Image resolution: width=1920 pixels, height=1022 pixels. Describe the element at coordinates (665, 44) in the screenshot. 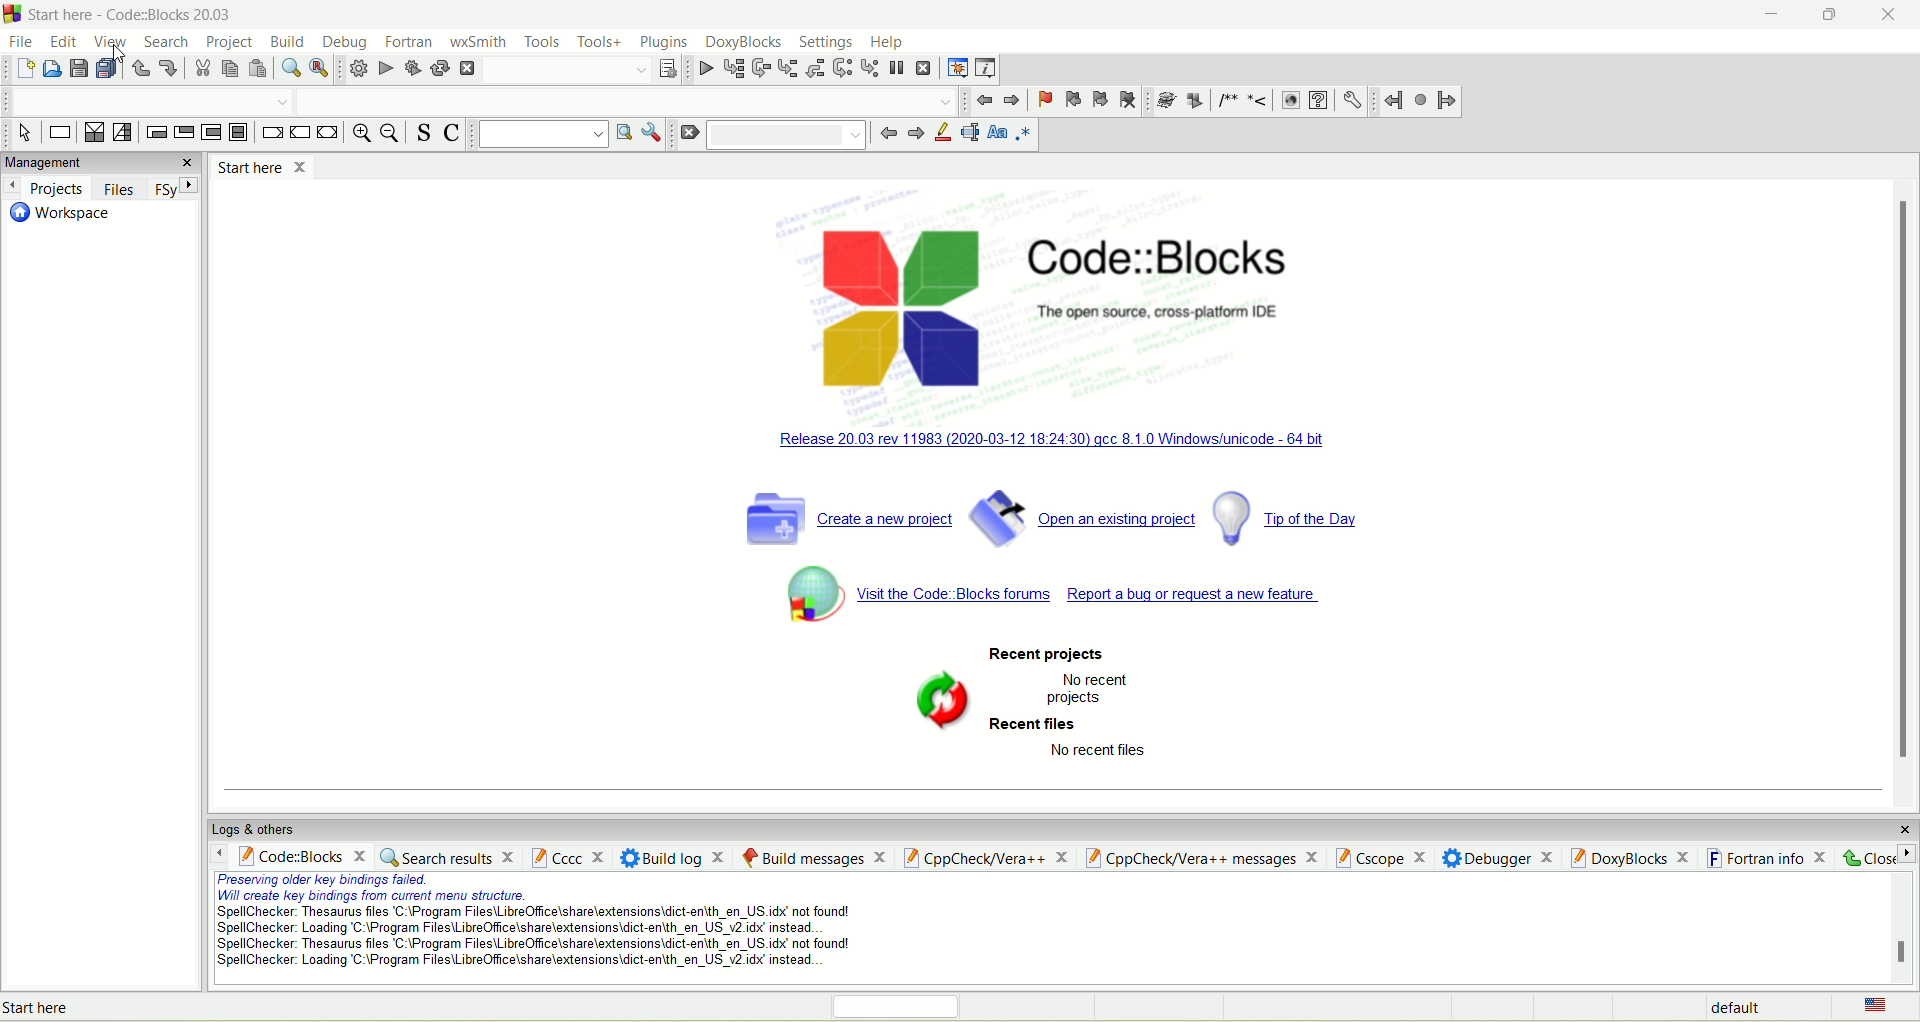

I see `plugins` at that location.